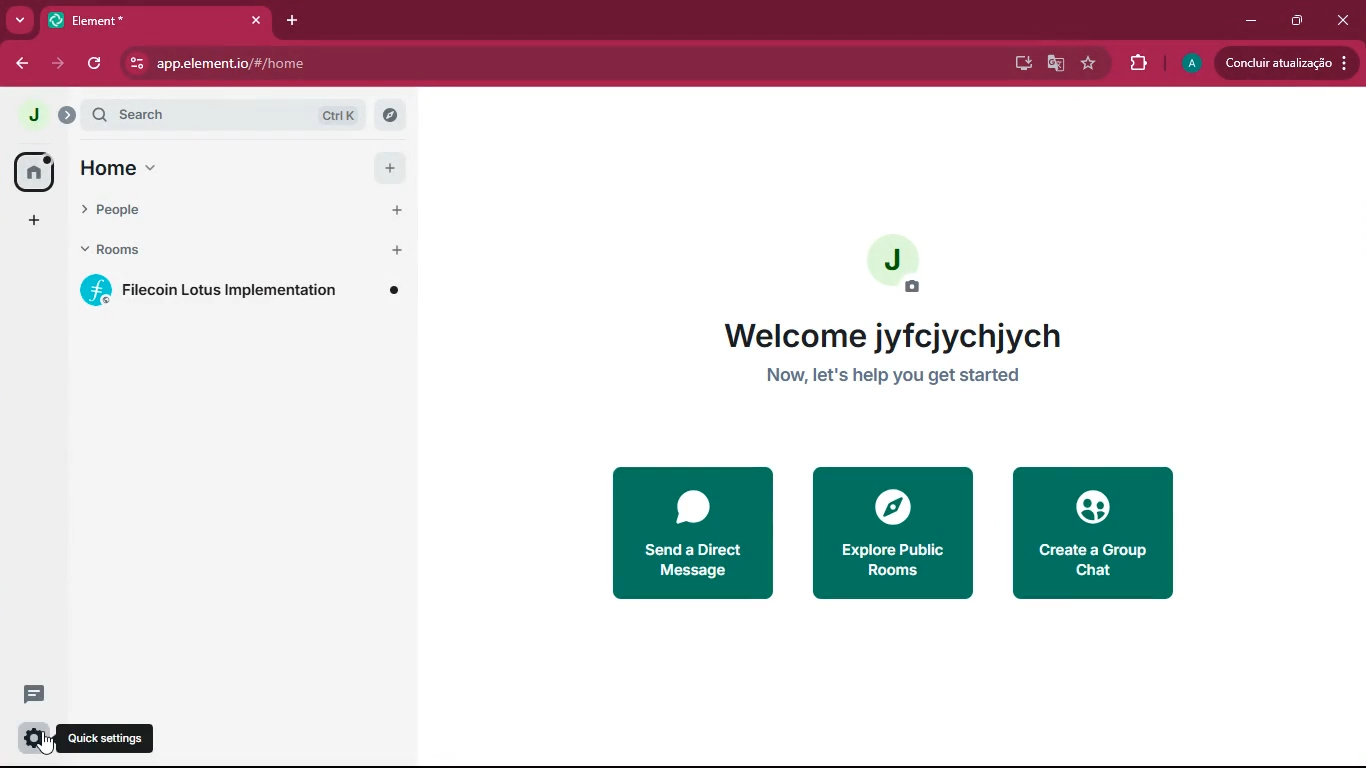 Image resolution: width=1366 pixels, height=768 pixels. I want to click on create, so click(1100, 534).